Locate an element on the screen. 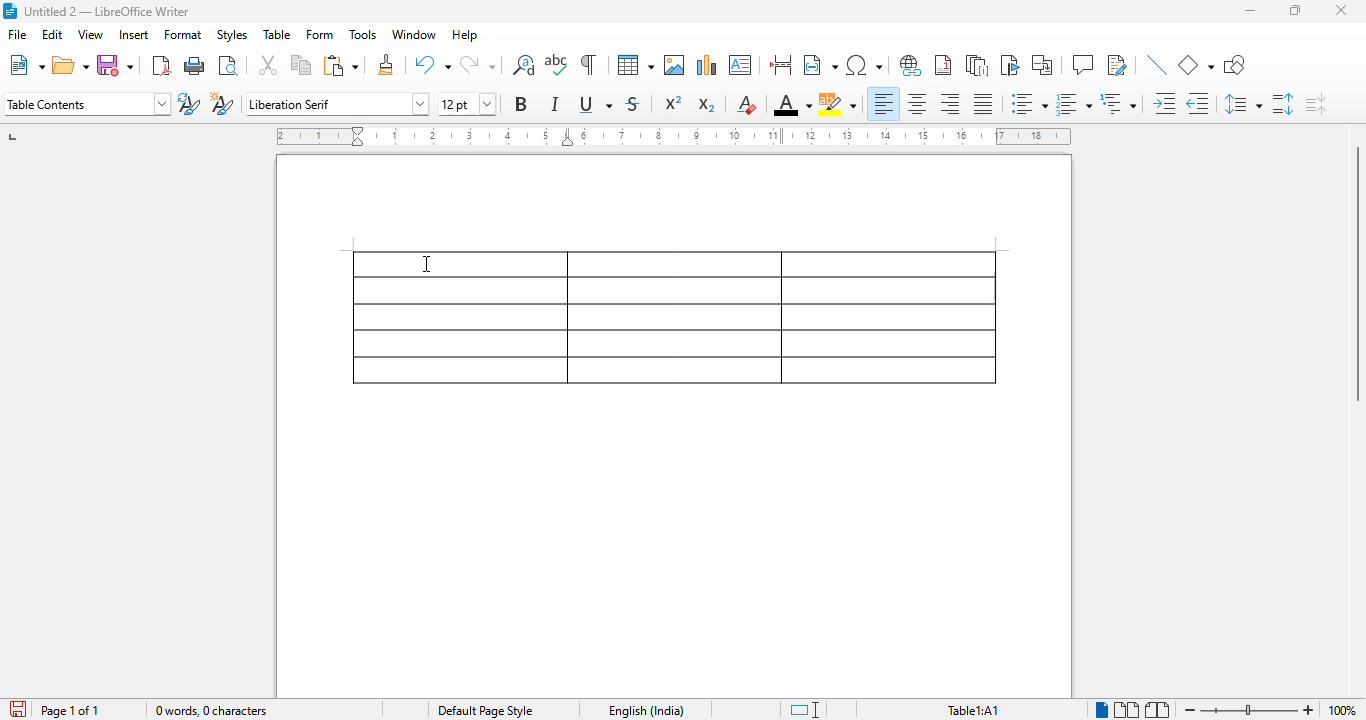  file is located at coordinates (17, 34).